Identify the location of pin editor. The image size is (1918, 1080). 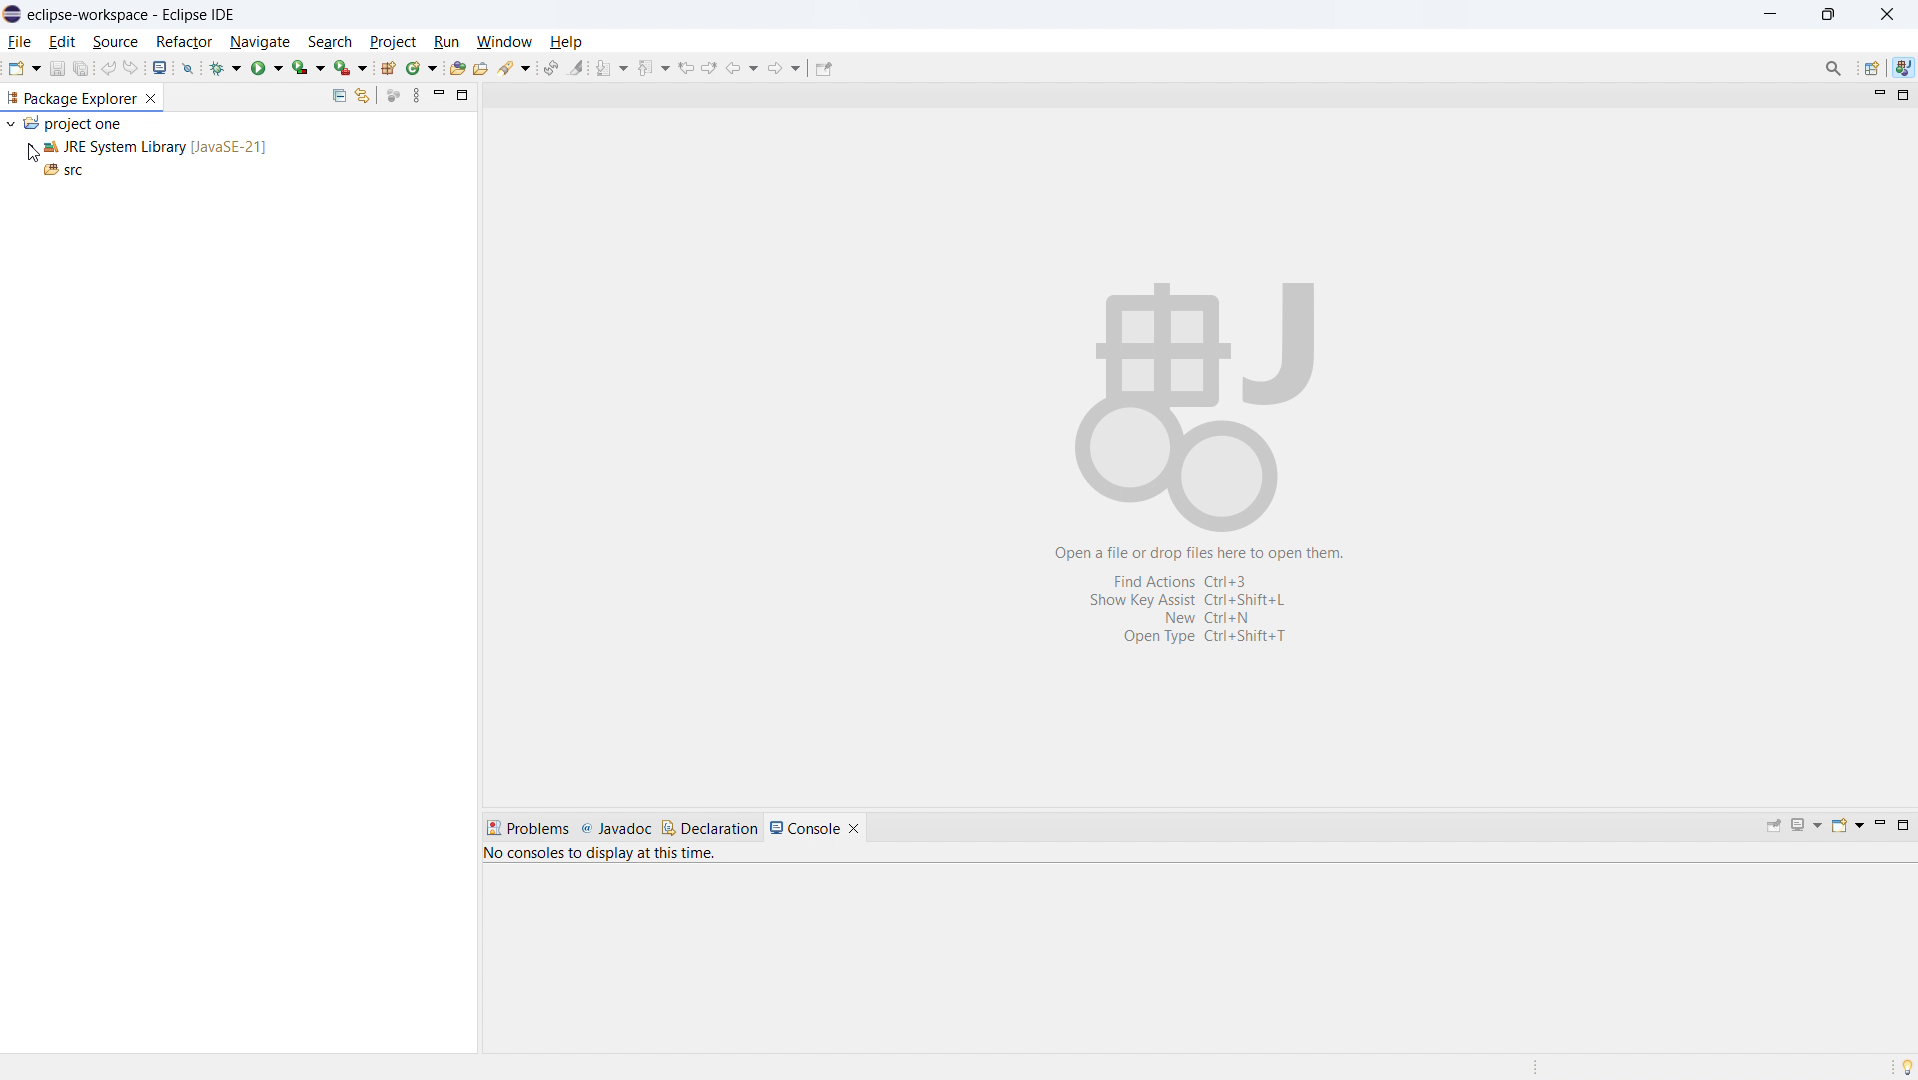
(824, 69).